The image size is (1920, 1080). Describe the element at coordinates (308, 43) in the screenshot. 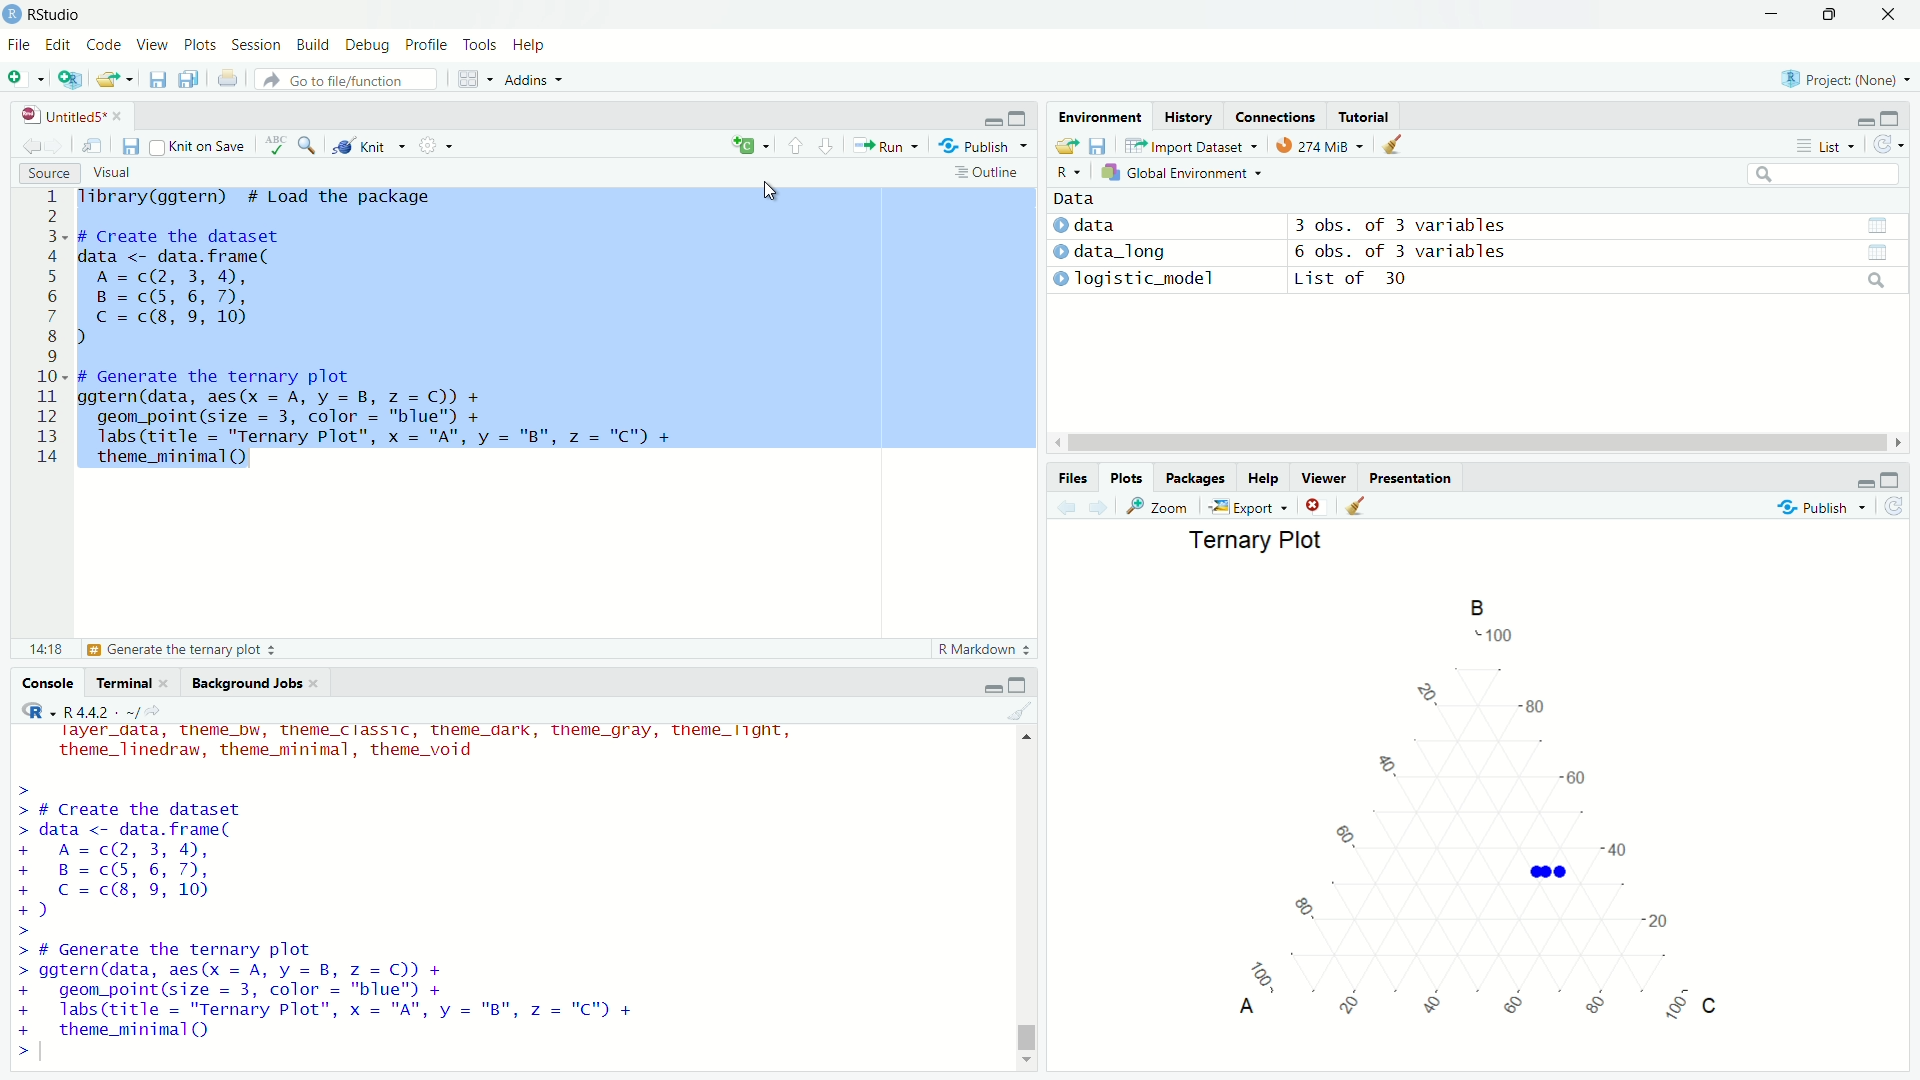

I see `Build` at that location.